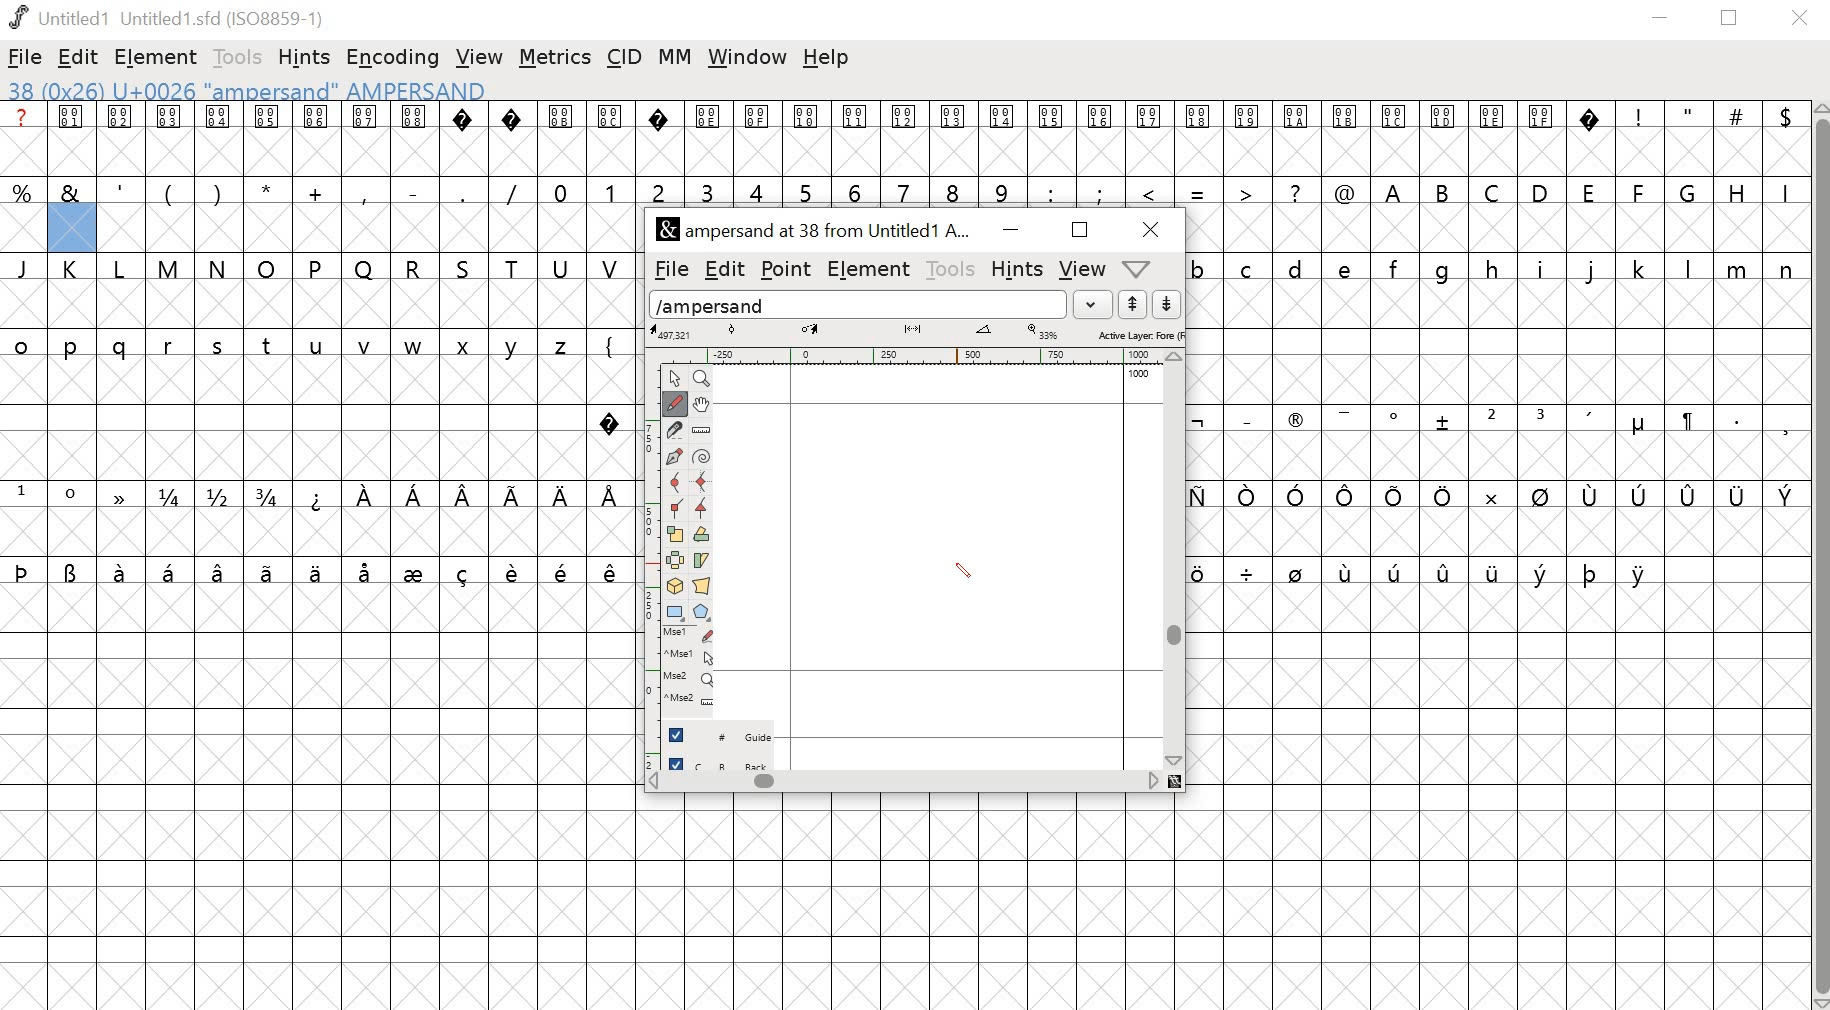 The width and height of the screenshot is (1830, 1010). I want to click on N, so click(219, 268).